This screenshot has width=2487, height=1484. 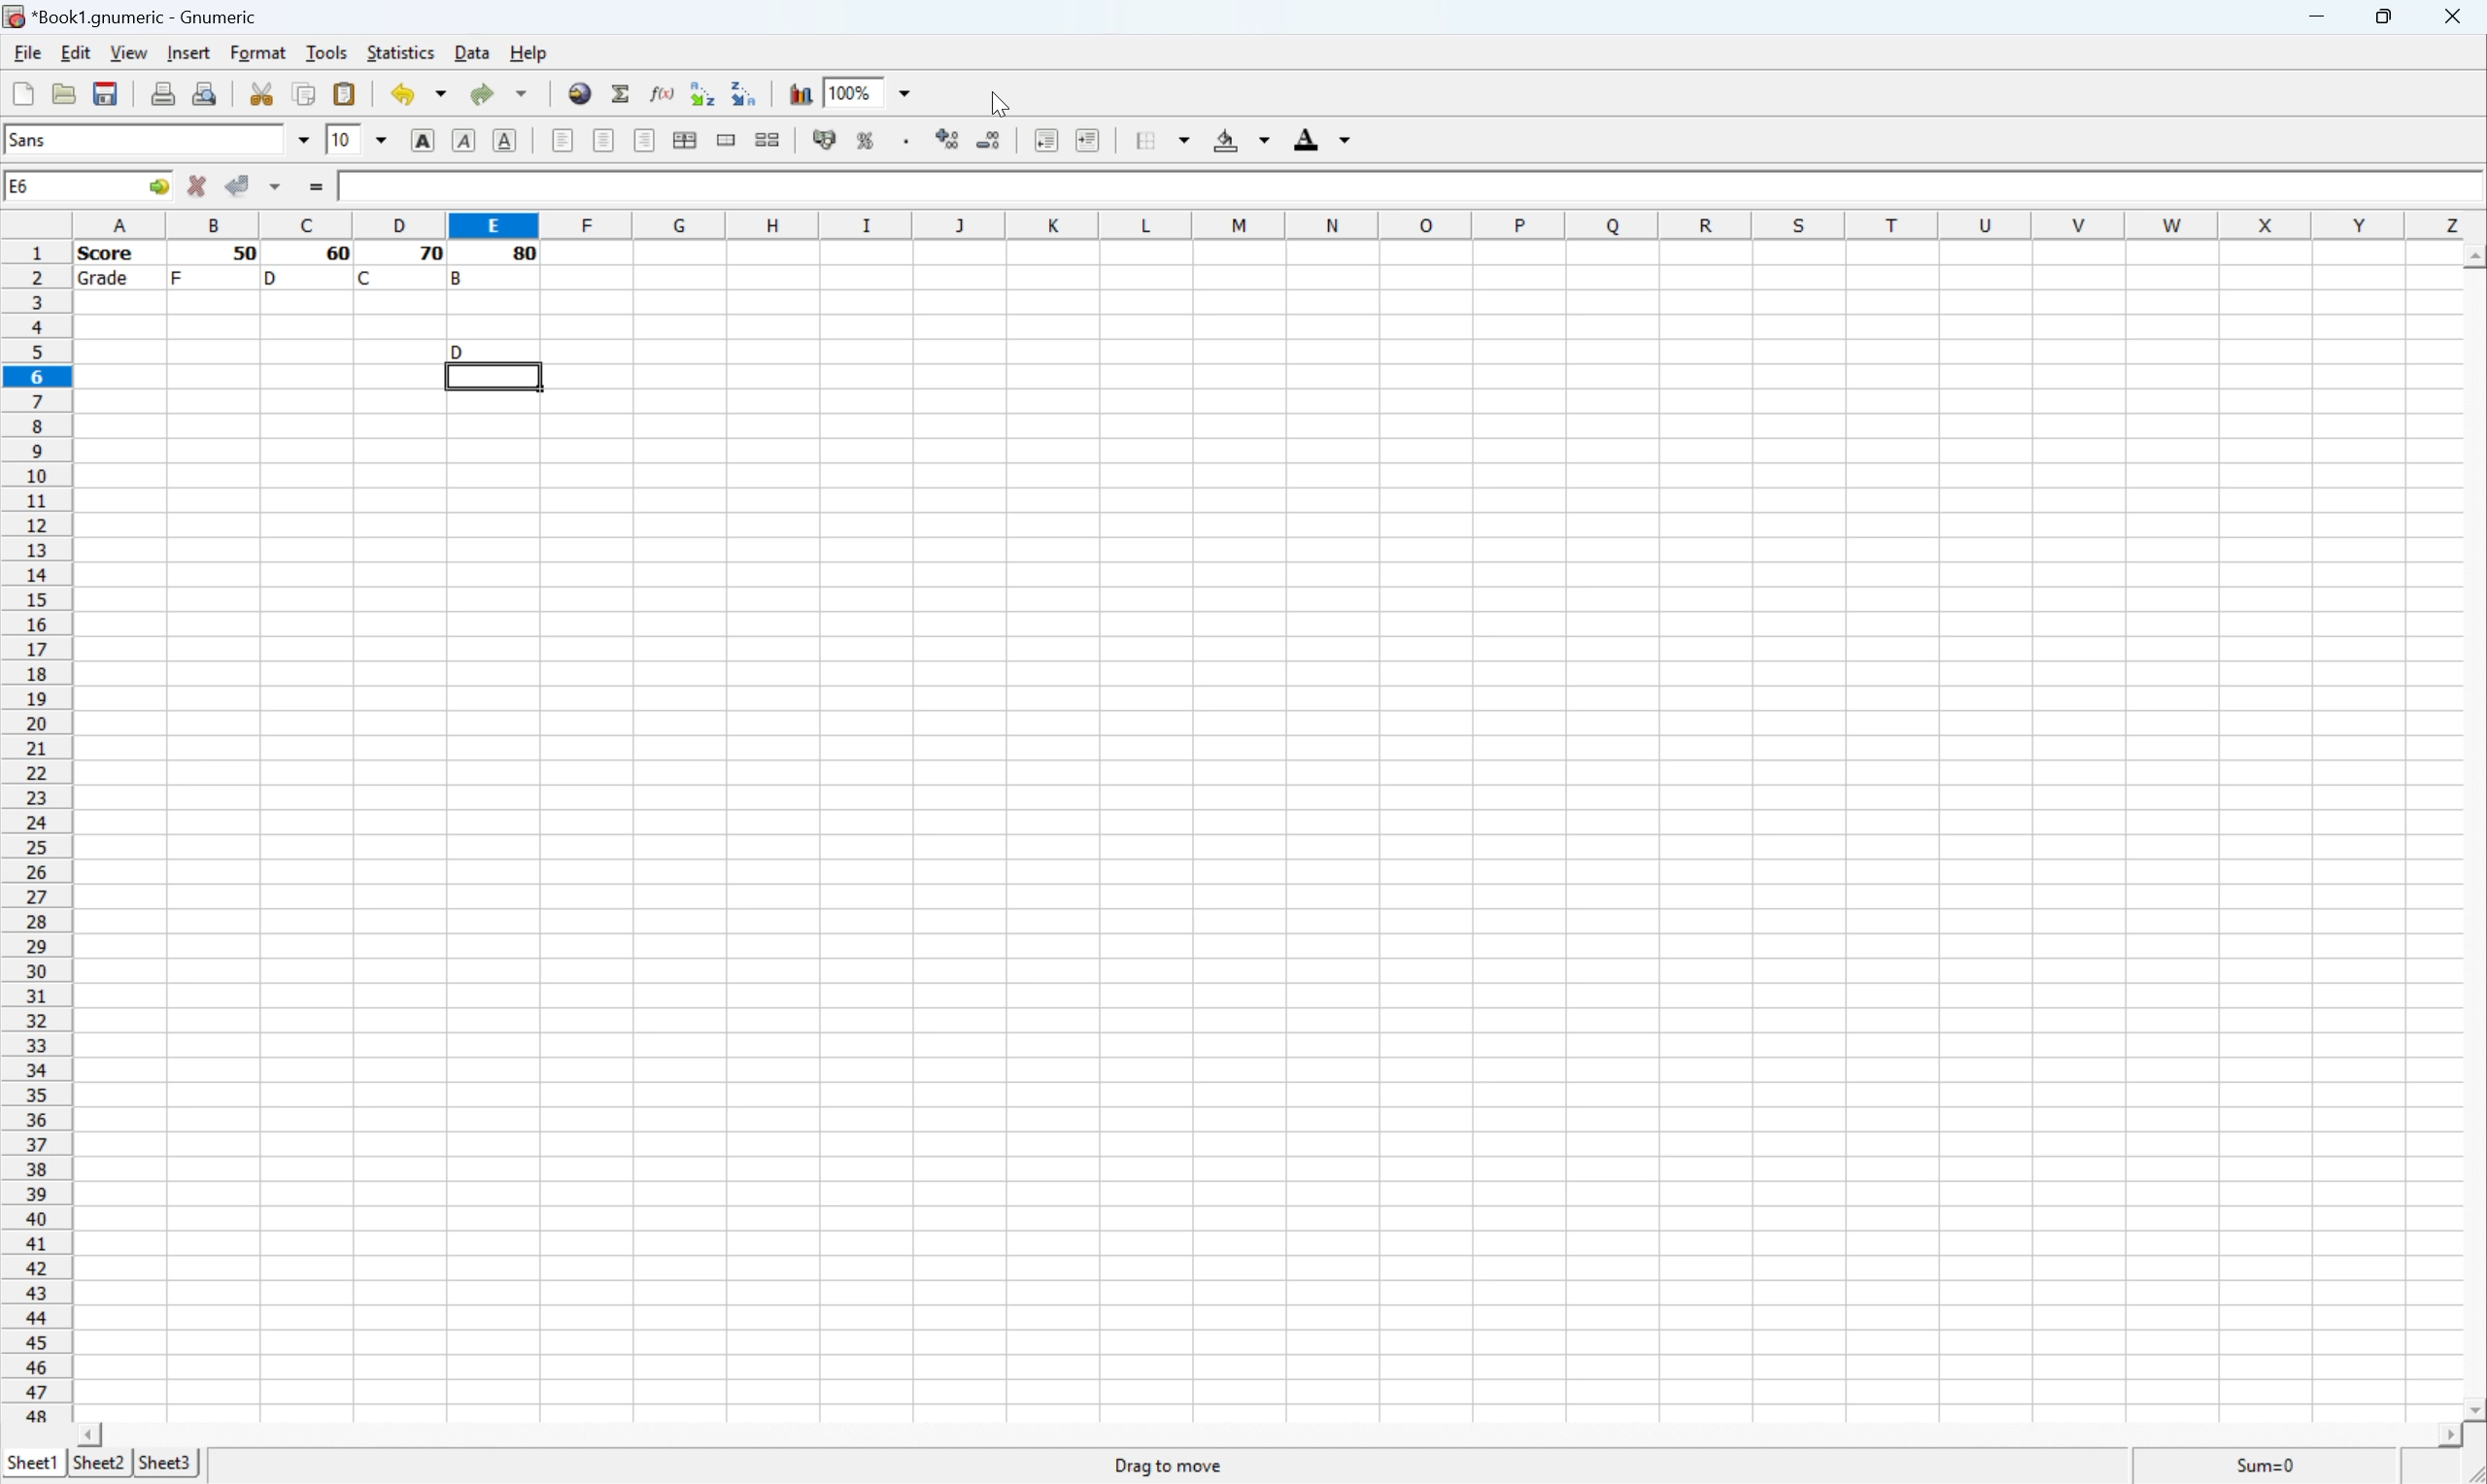 What do you see at coordinates (1500, 316) in the screenshot?
I see `cells` at bounding box center [1500, 316].